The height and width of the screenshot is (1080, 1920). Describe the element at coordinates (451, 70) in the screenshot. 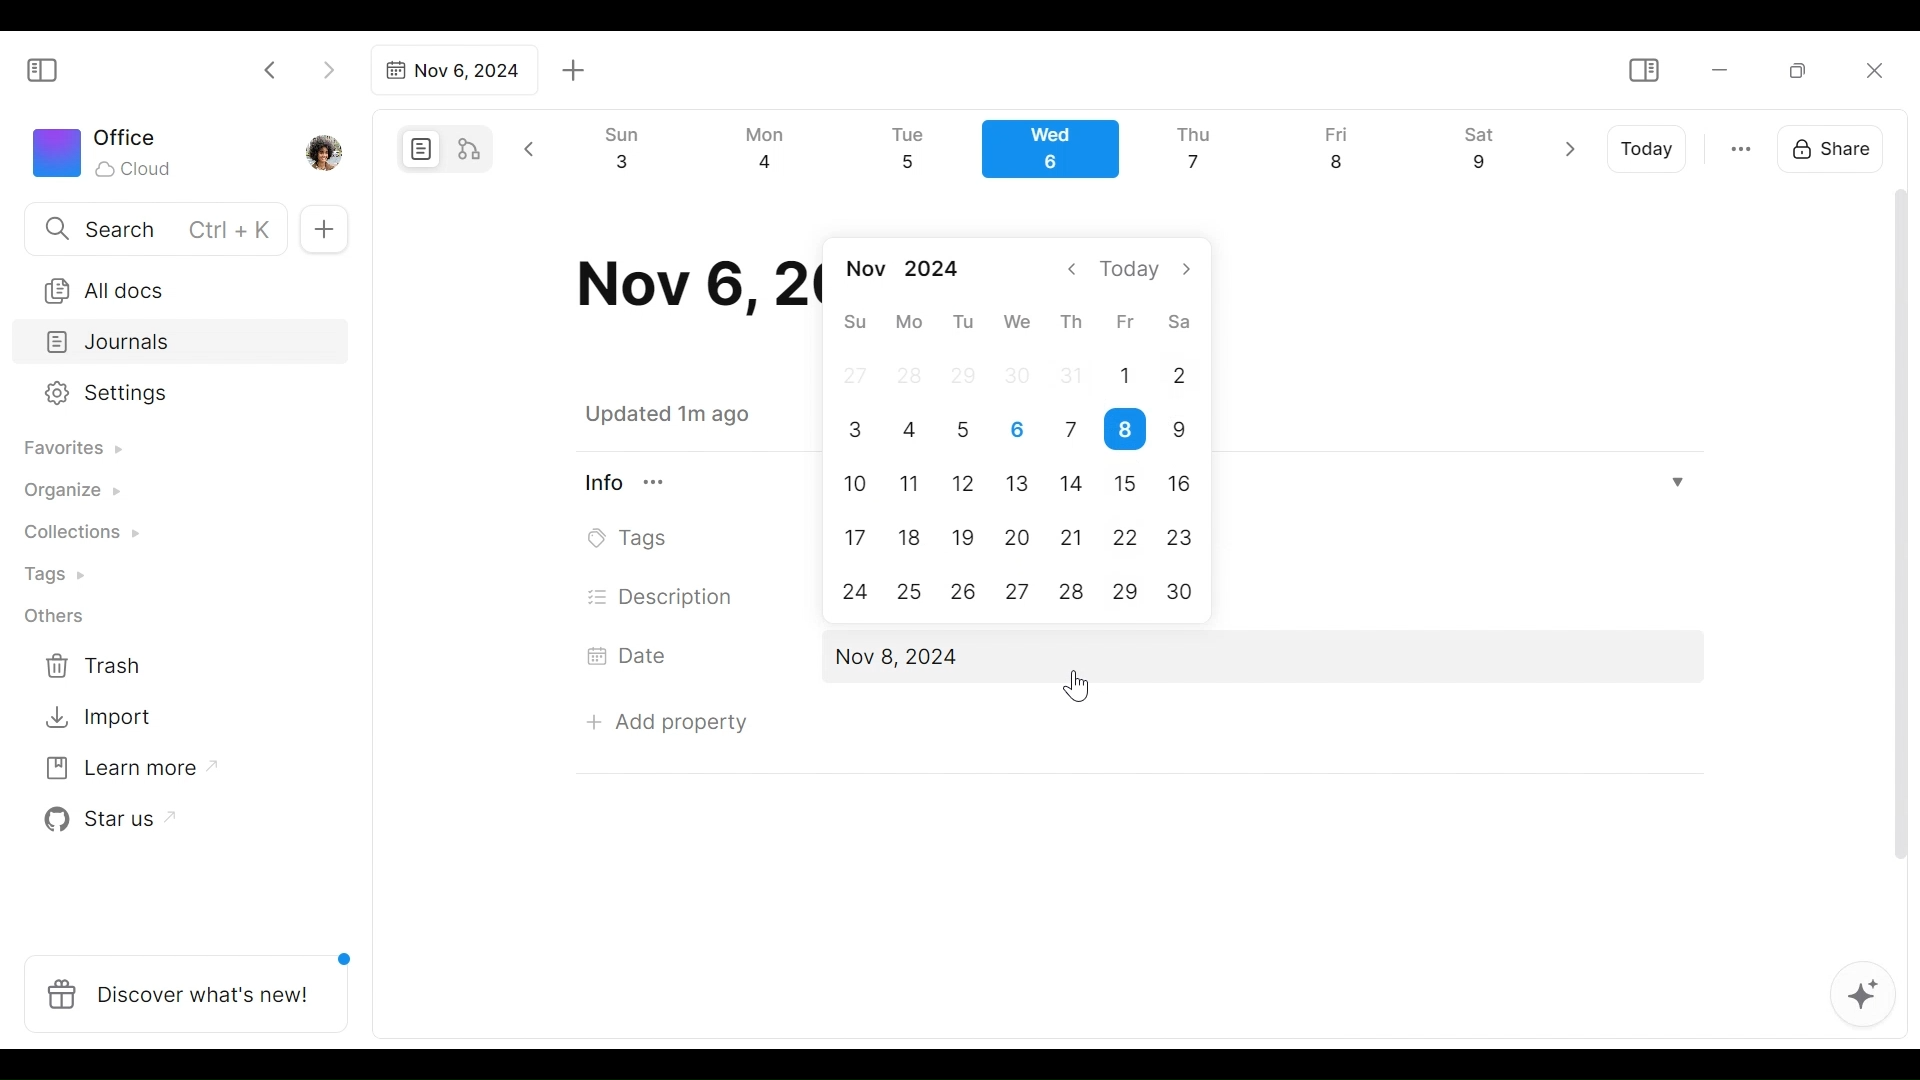

I see `Tab` at that location.